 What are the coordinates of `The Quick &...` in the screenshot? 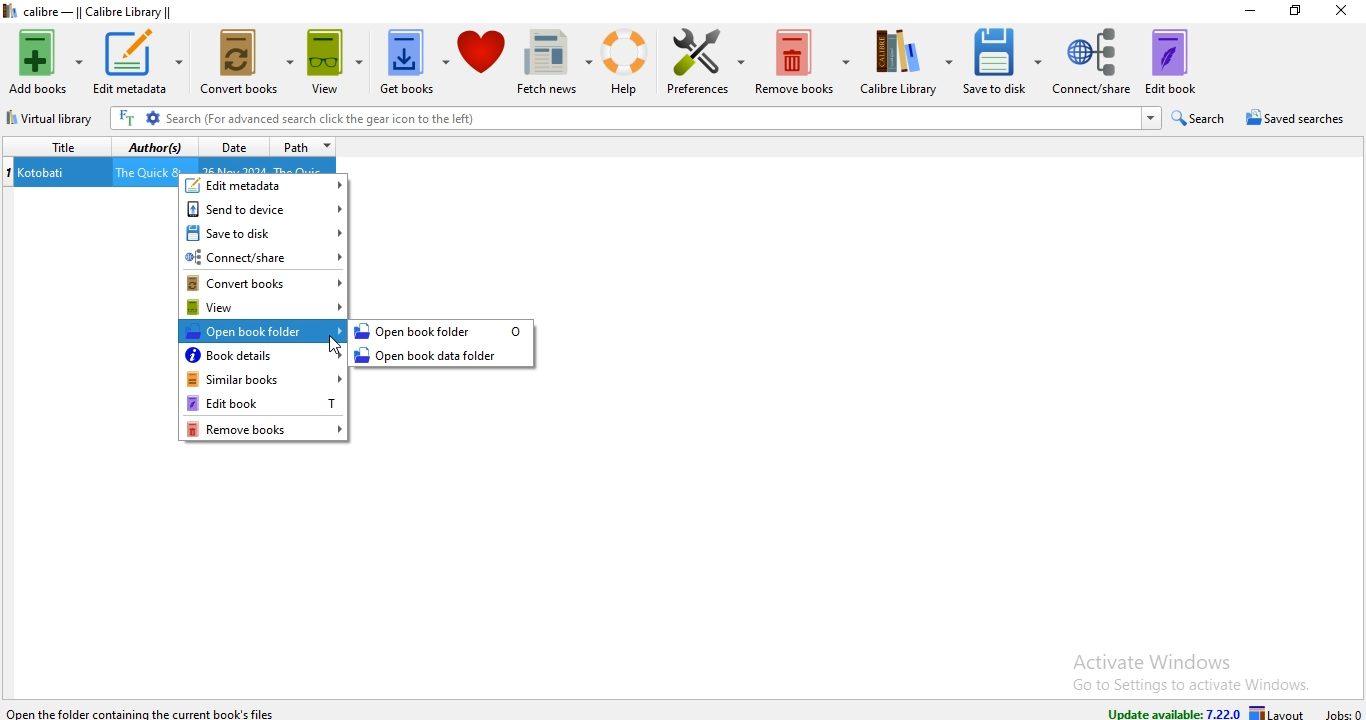 It's located at (144, 172).